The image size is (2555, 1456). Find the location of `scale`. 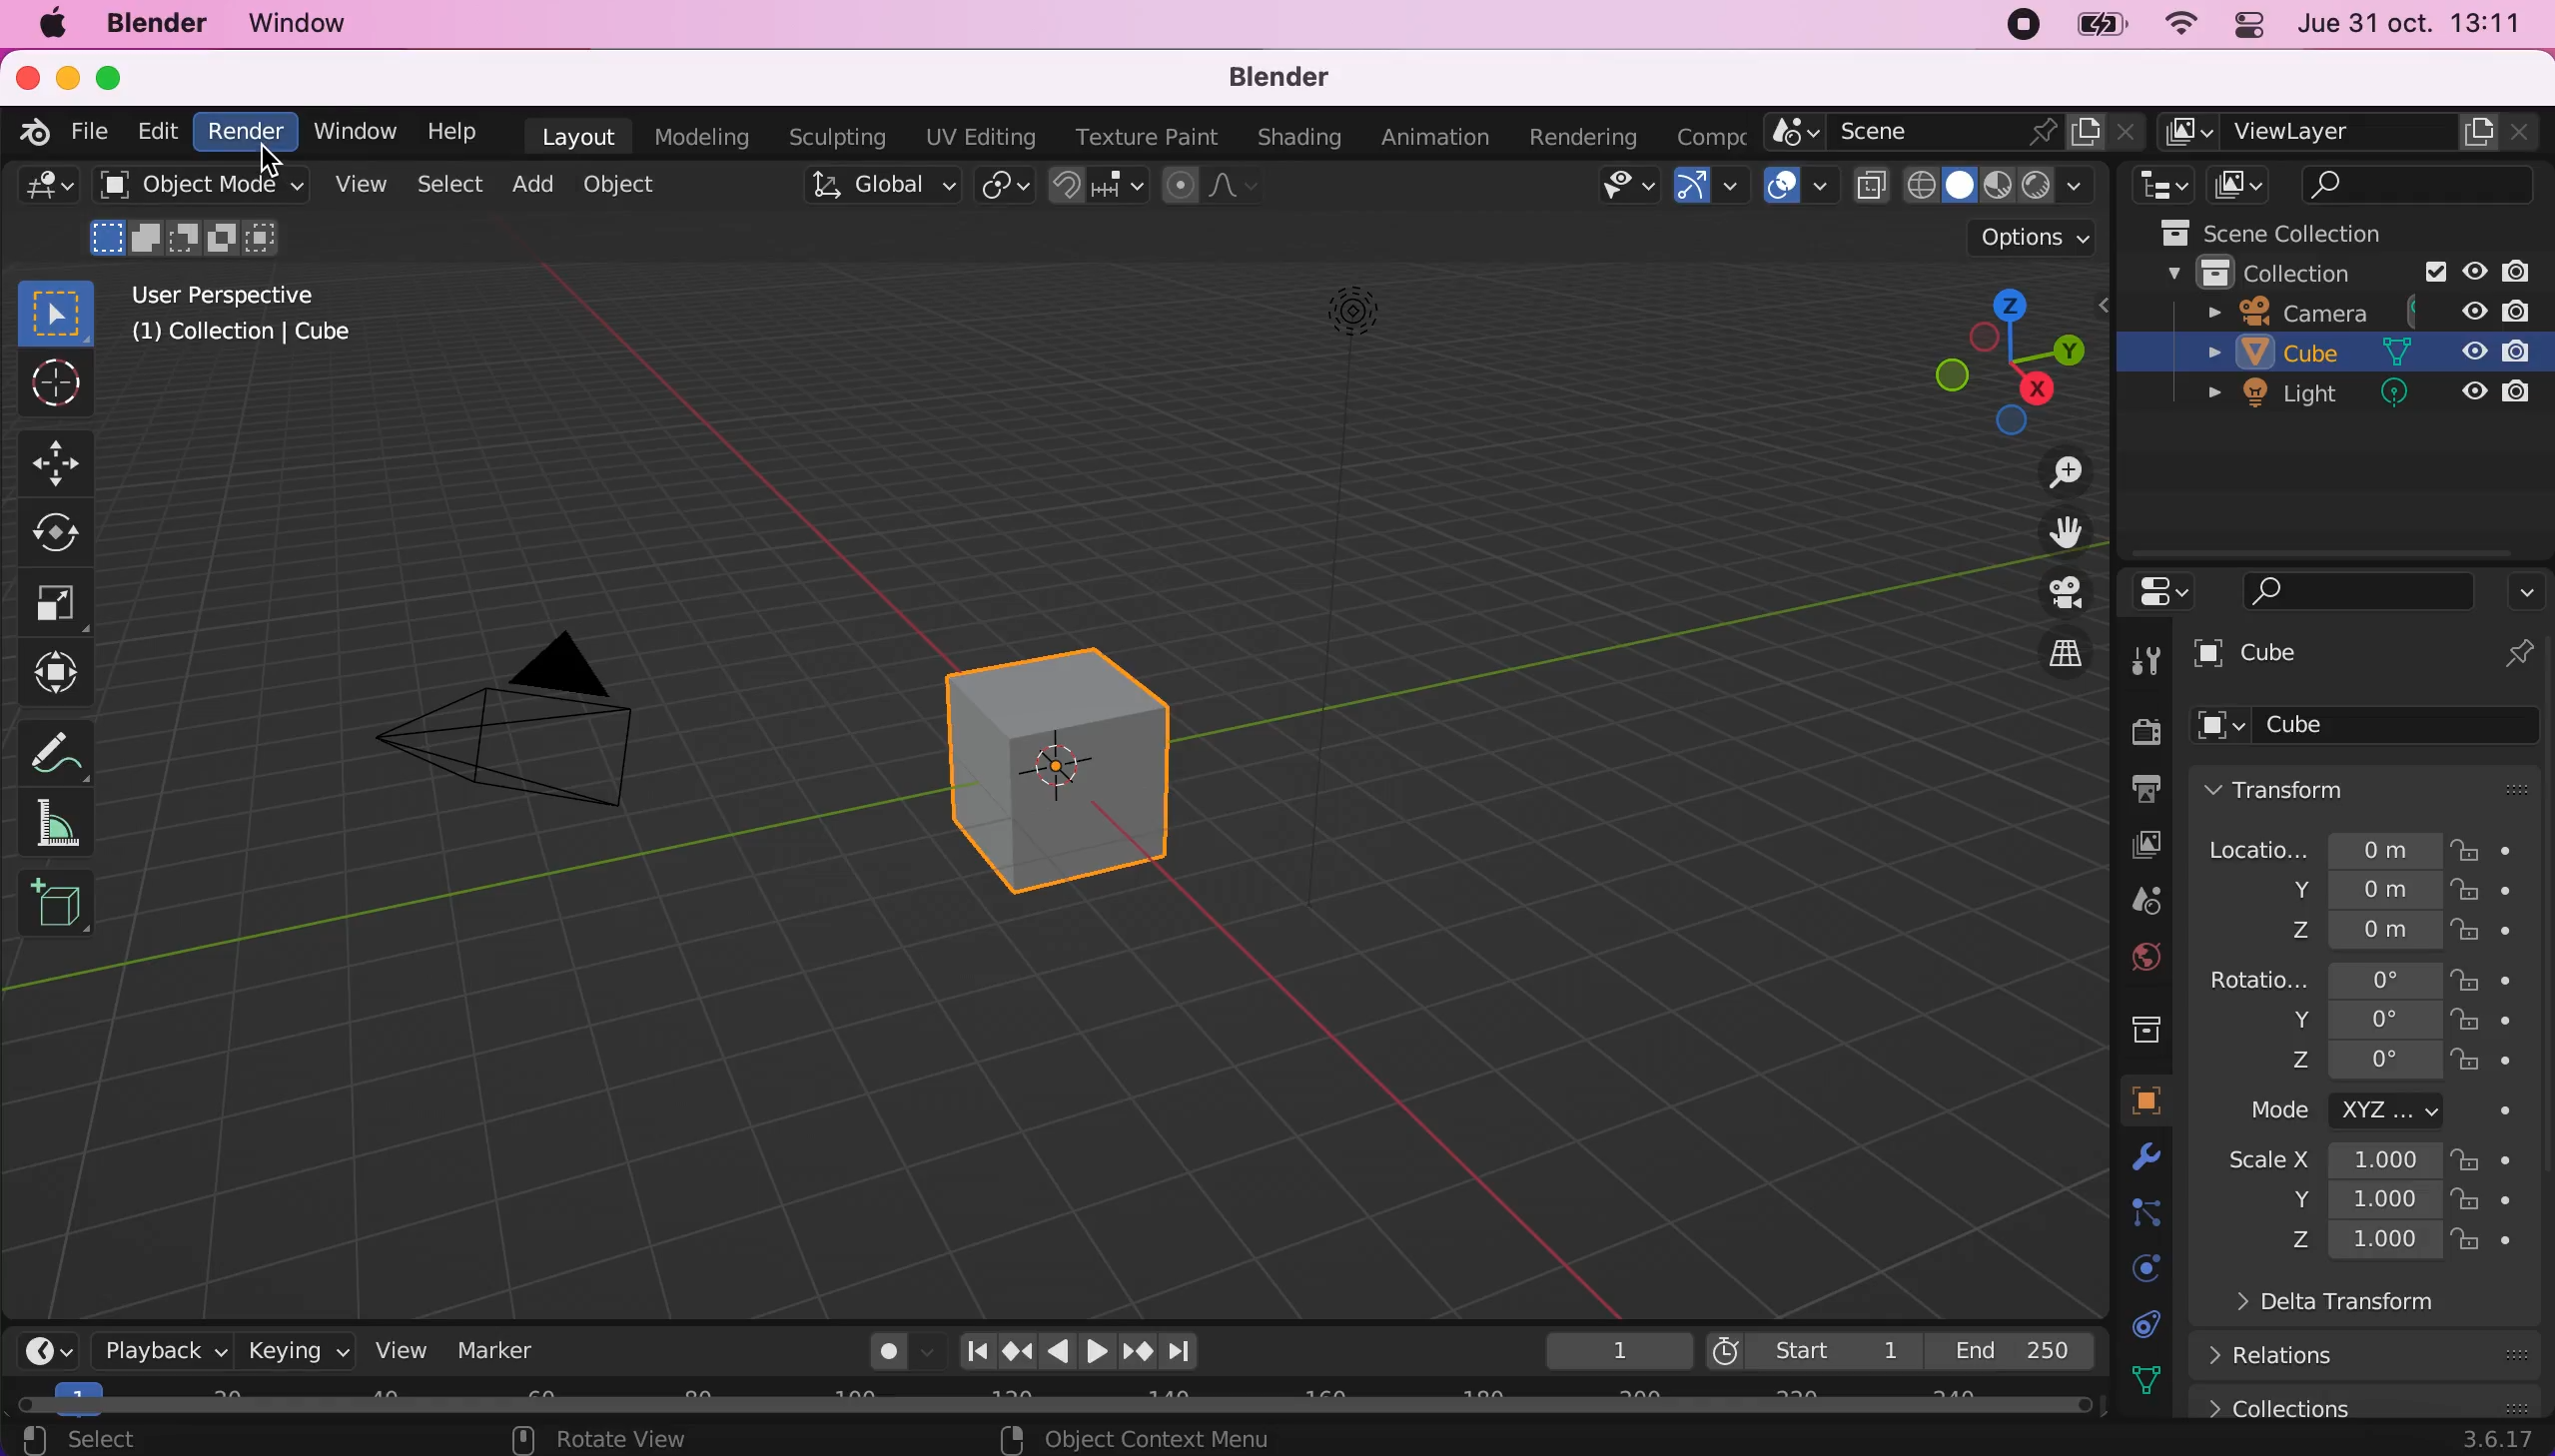

scale is located at coordinates (57, 600).